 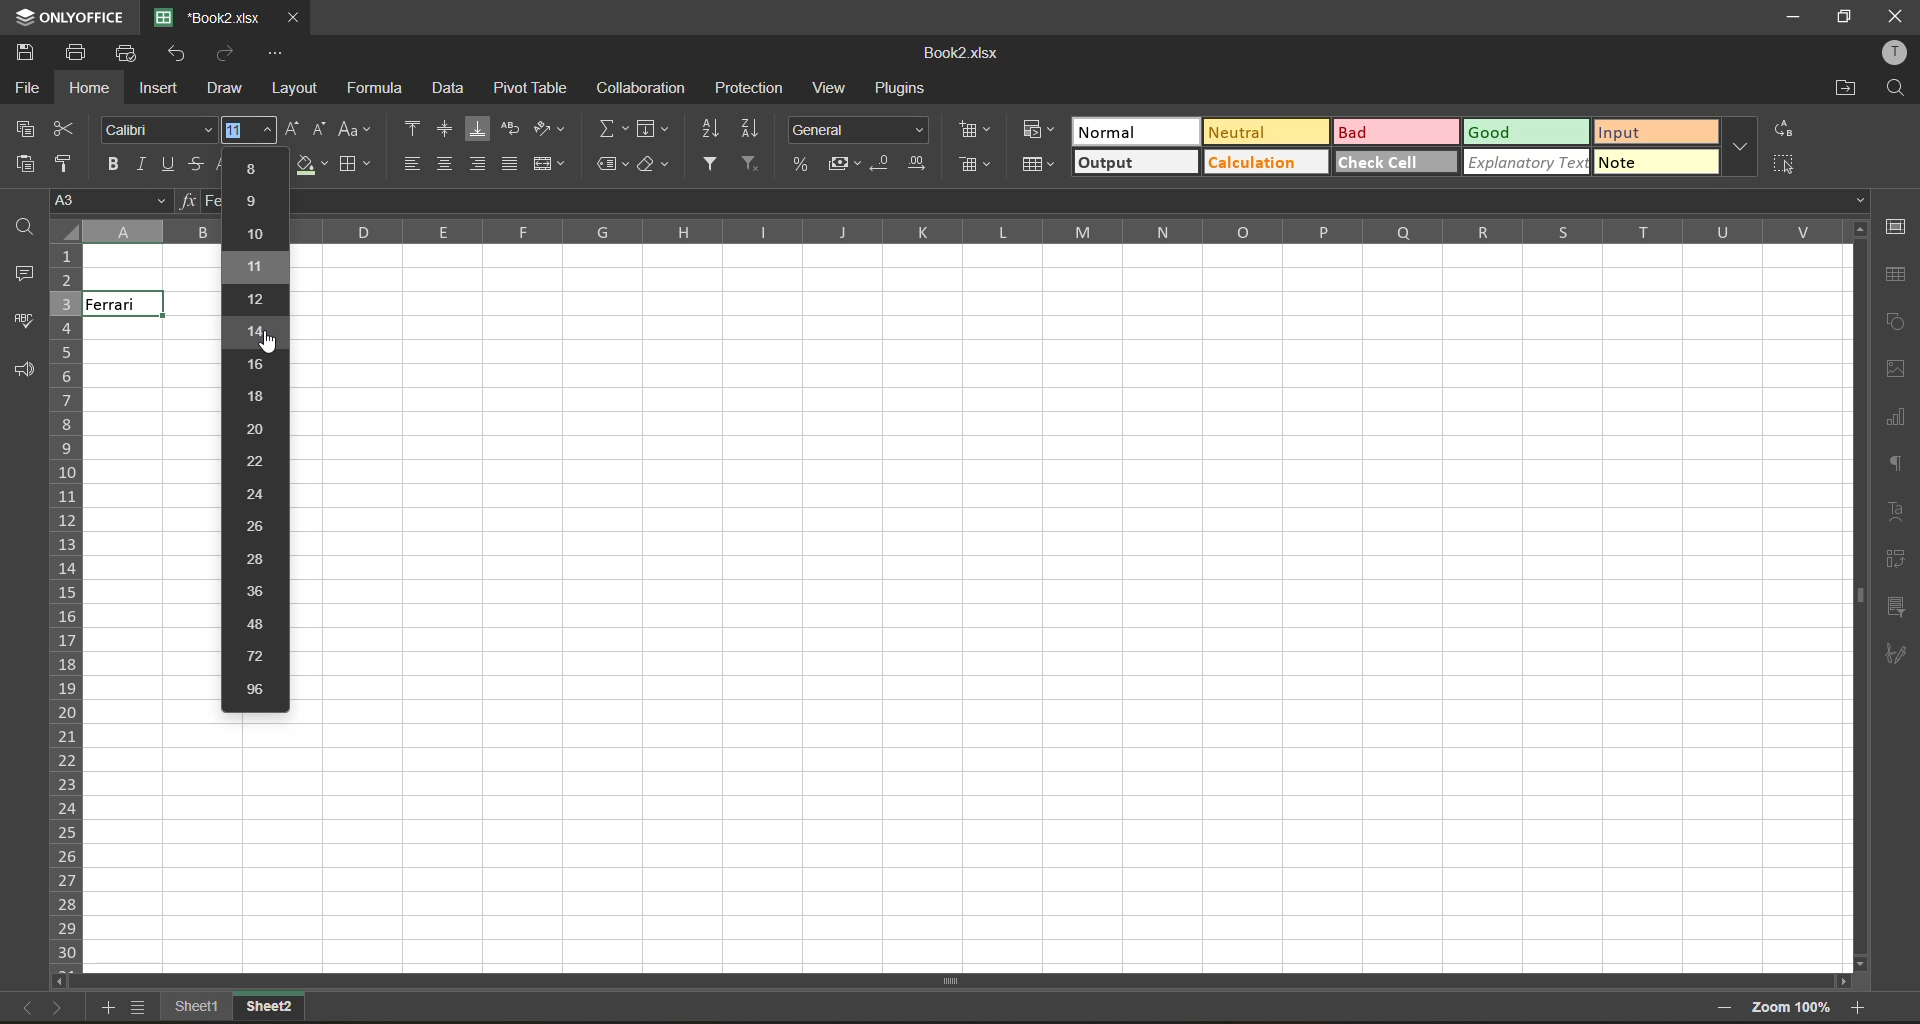 I want to click on select all, so click(x=1783, y=164).